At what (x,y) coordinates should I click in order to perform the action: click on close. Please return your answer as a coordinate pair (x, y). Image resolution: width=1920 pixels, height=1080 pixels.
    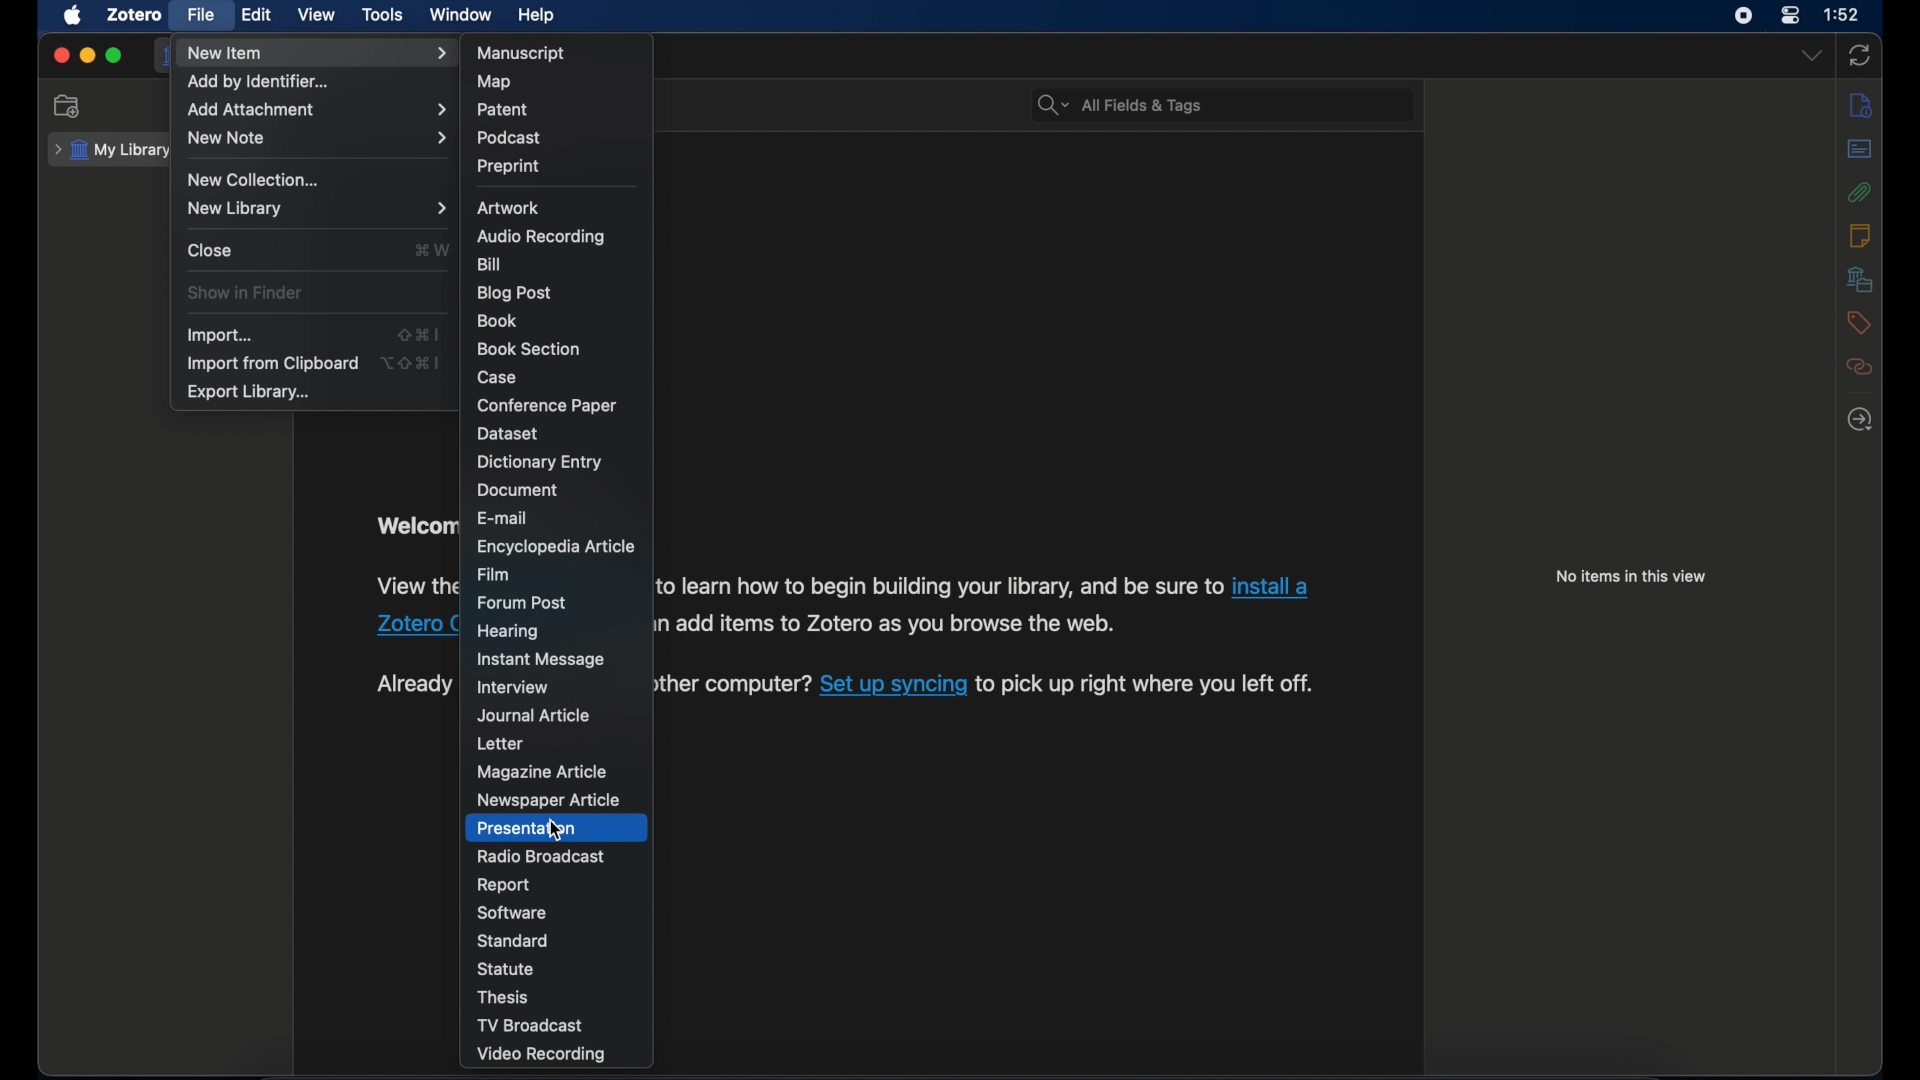
    Looking at the image, I should click on (210, 250).